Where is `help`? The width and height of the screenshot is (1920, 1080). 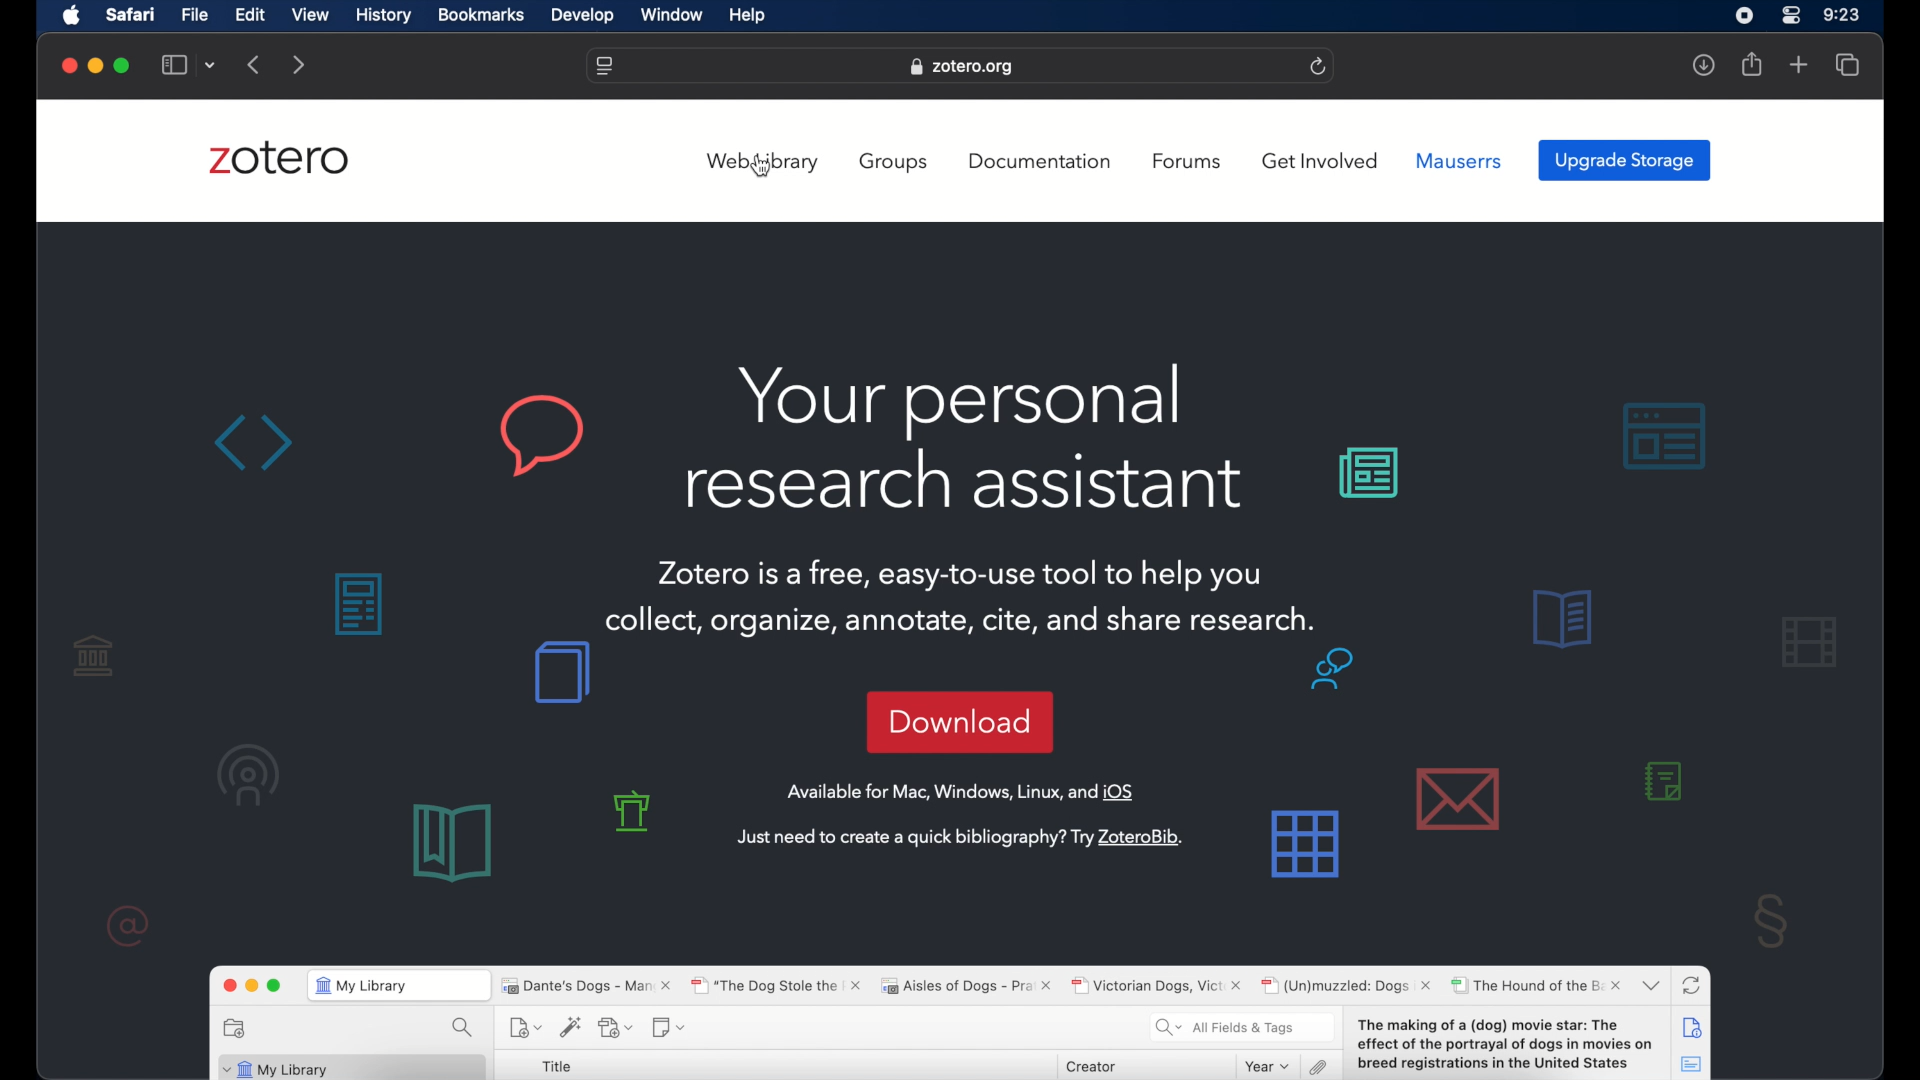 help is located at coordinates (746, 16).